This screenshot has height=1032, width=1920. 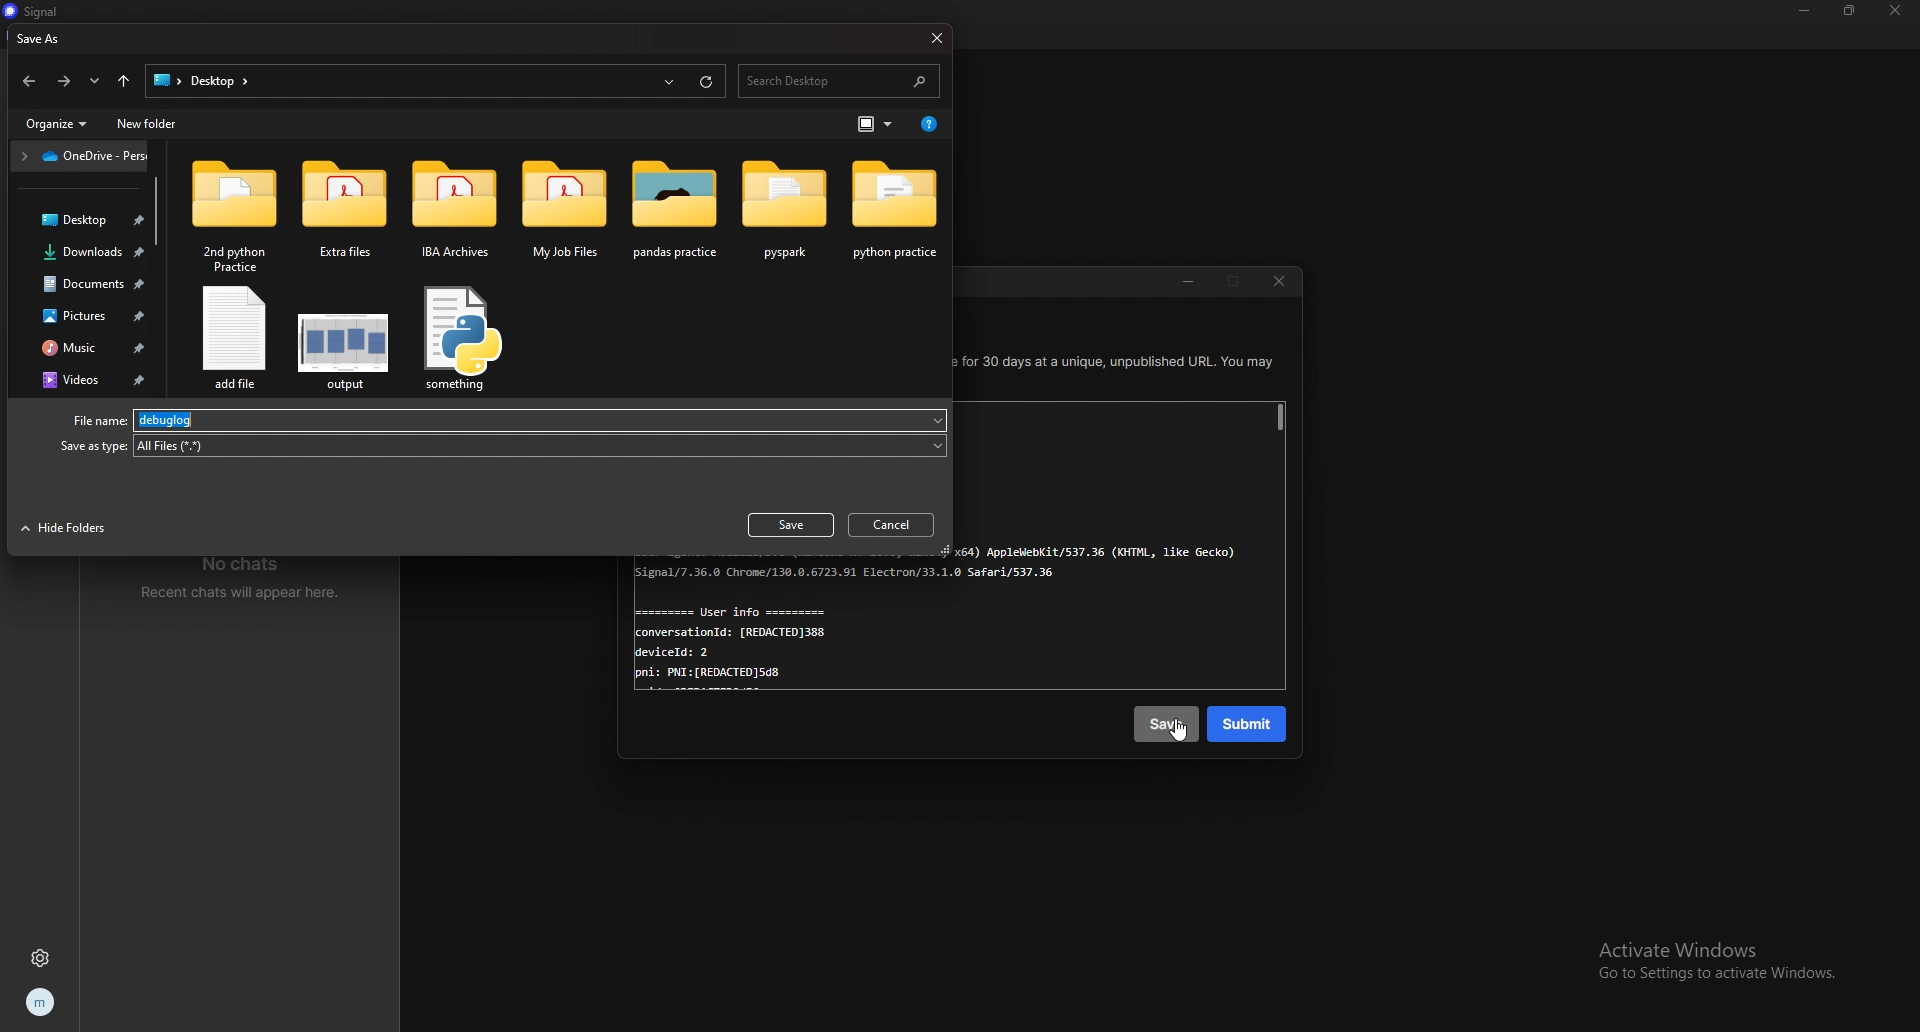 What do you see at coordinates (507, 419) in the screenshot?
I see `file` at bounding box center [507, 419].